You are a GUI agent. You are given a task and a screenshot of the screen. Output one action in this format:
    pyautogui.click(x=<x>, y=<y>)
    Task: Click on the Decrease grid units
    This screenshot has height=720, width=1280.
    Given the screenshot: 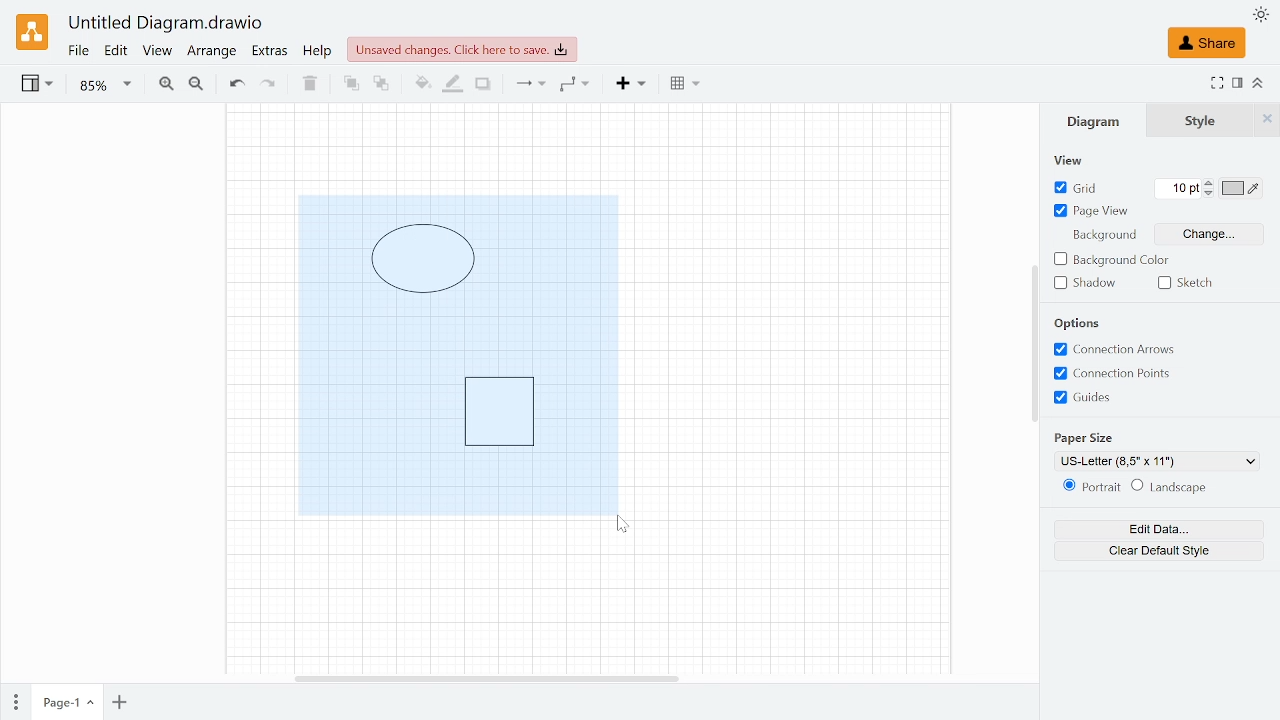 What is the action you would take?
    pyautogui.click(x=1209, y=194)
    